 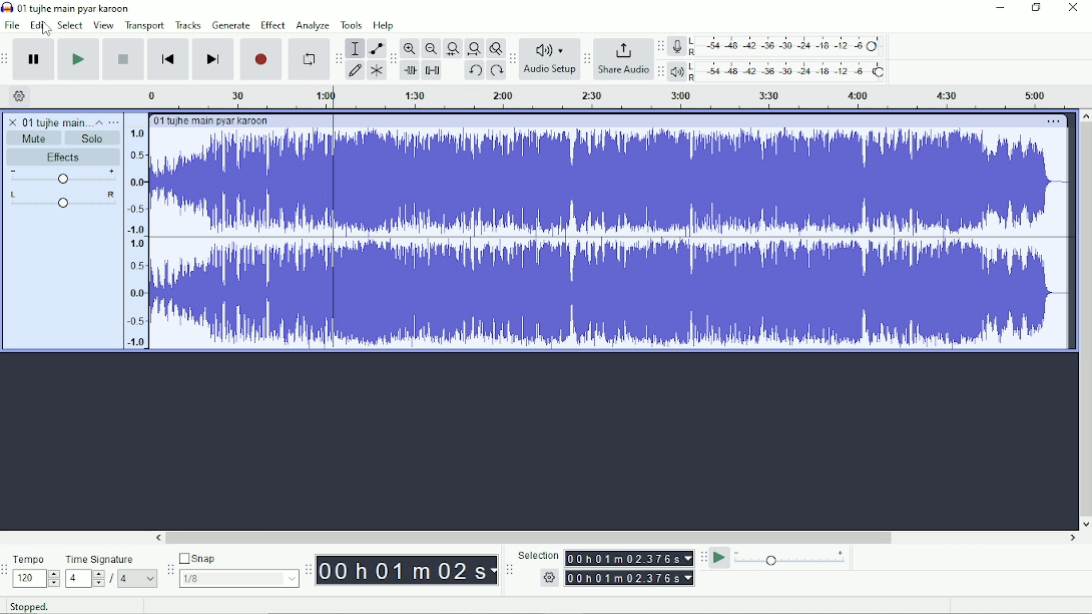 What do you see at coordinates (355, 48) in the screenshot?
I see `Selection tool` at bounding box center [355, 48].